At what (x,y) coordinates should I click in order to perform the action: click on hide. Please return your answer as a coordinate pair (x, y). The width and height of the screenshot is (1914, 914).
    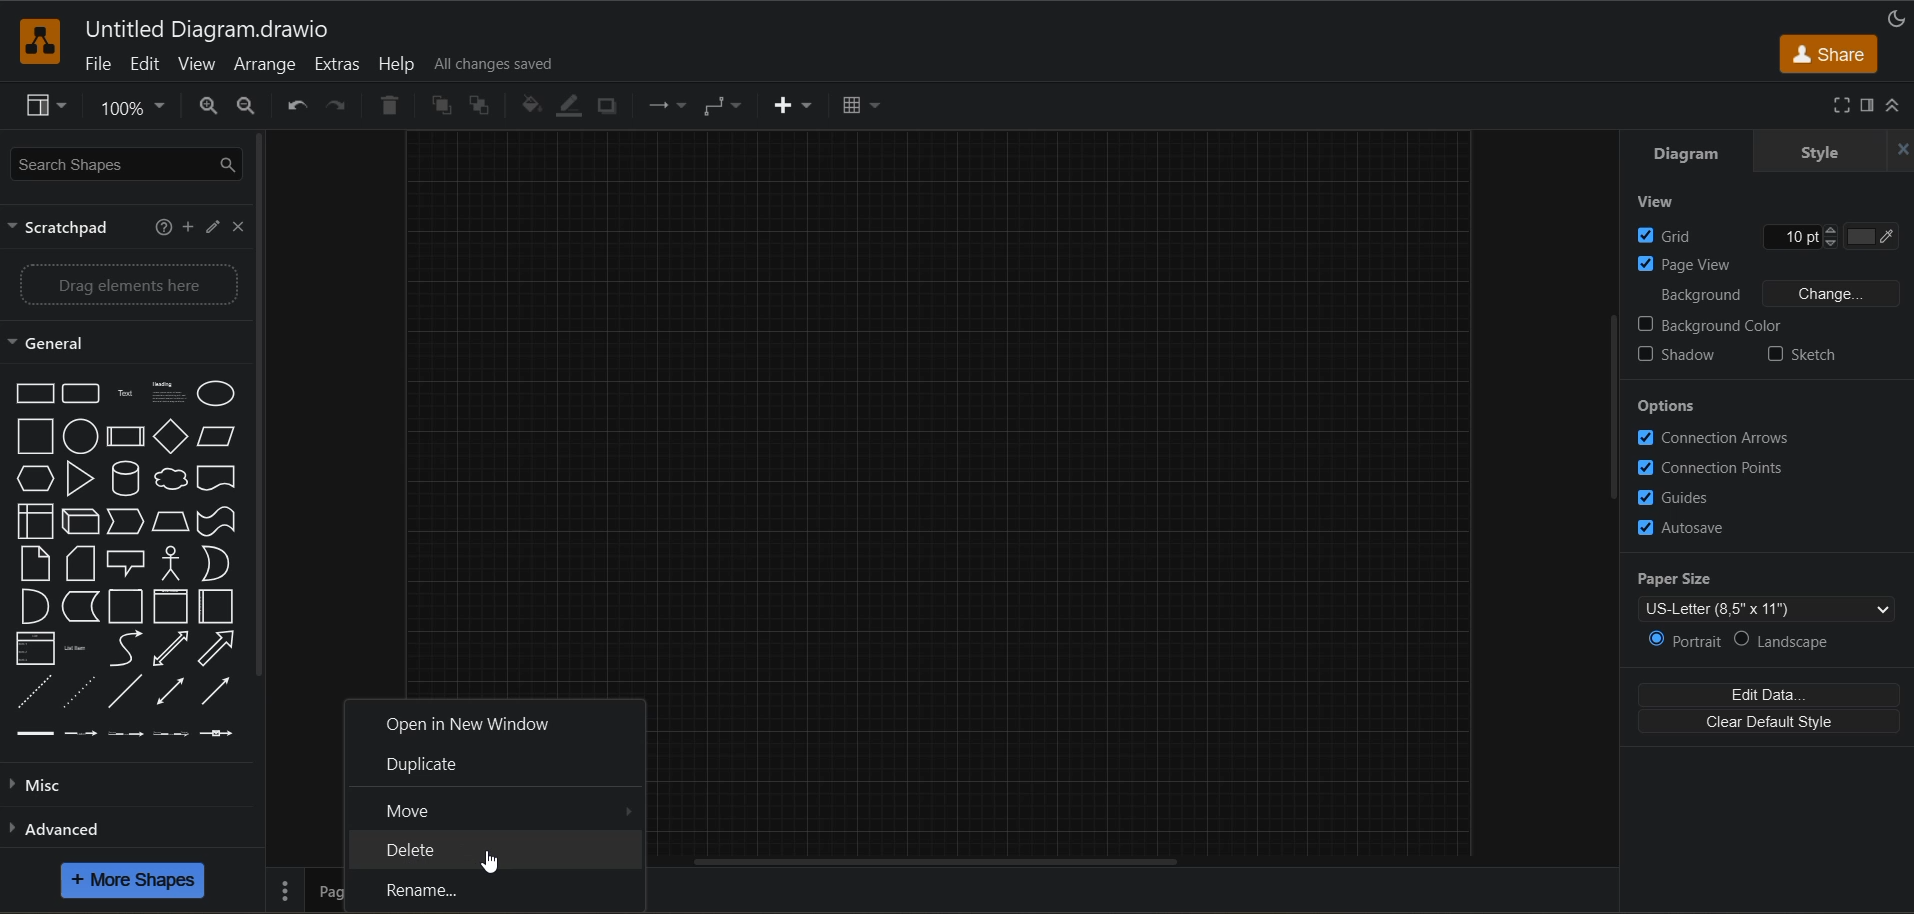
    Looking at the image, I should click on (1902, 148).